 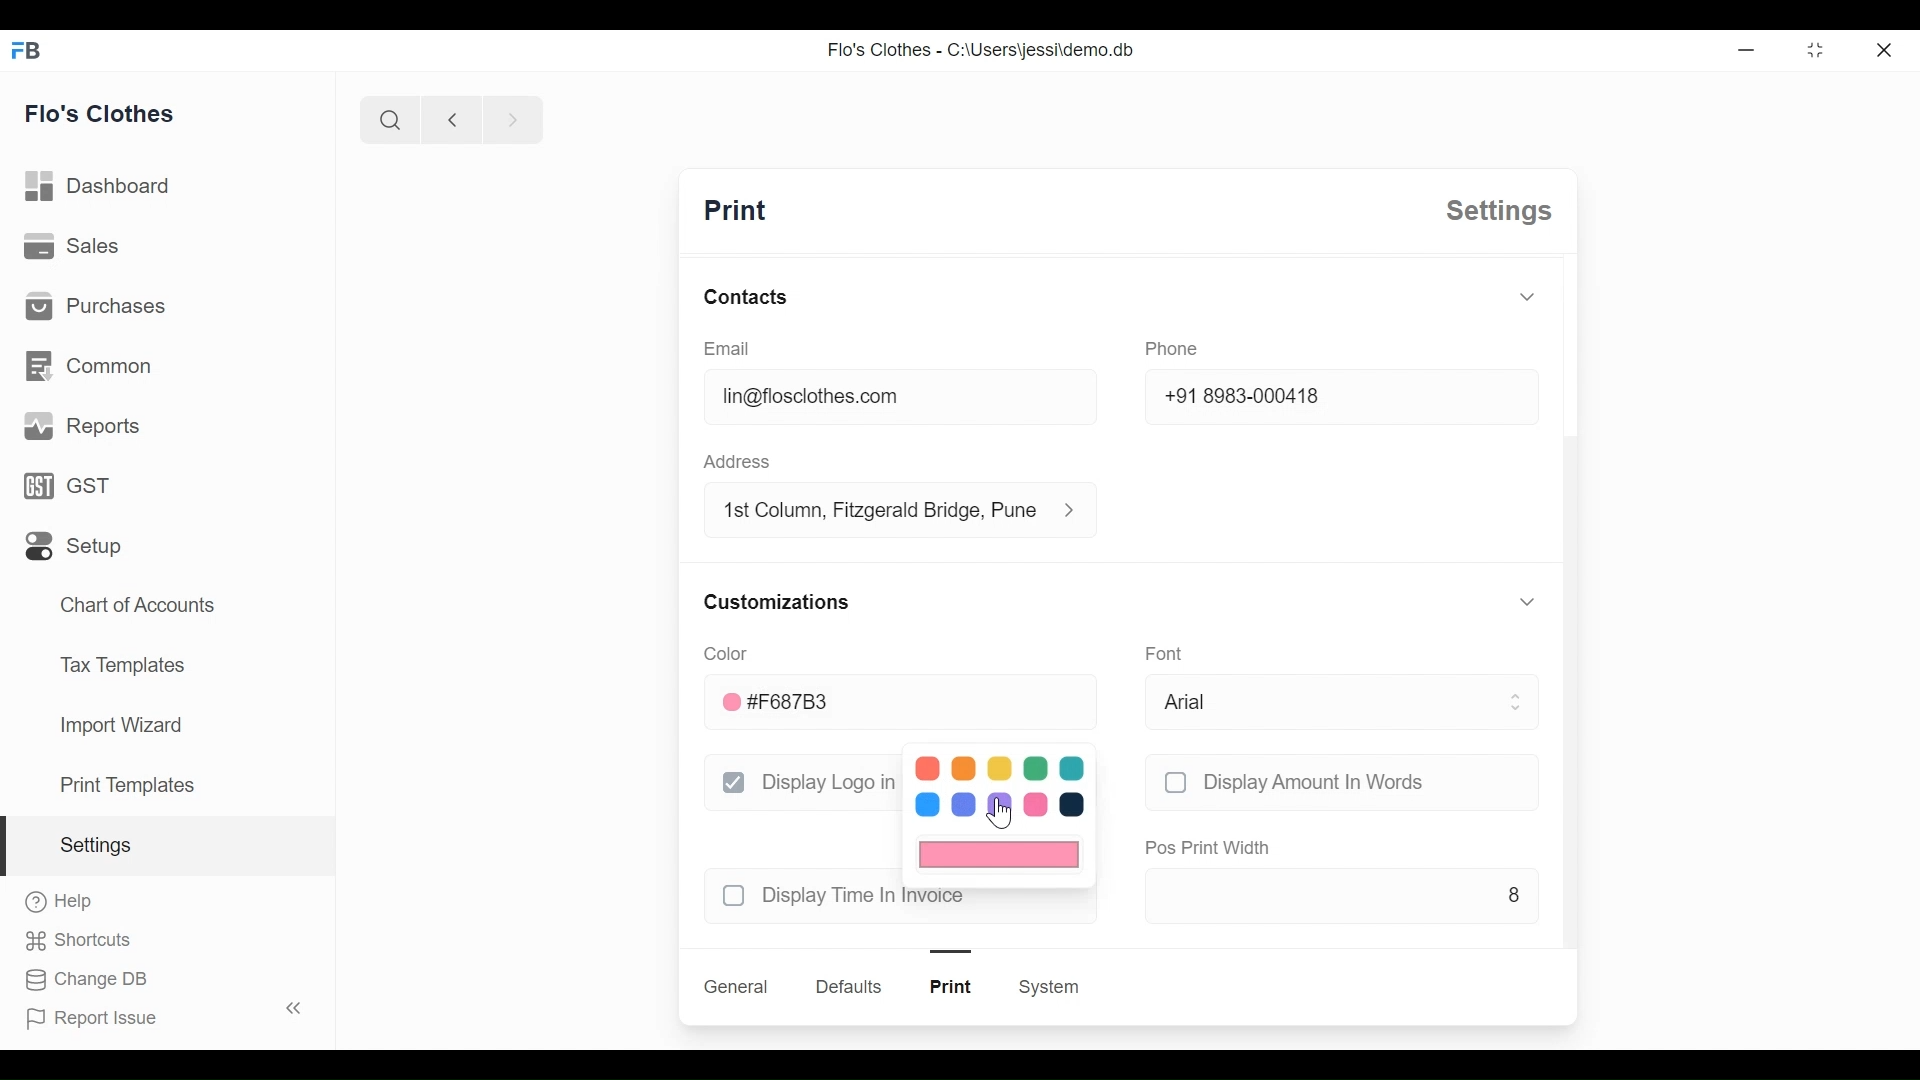 What do you see at coordinates (1743, 49) in the screenshot?
I see `Minimize` at bounding box center [1743, 49].